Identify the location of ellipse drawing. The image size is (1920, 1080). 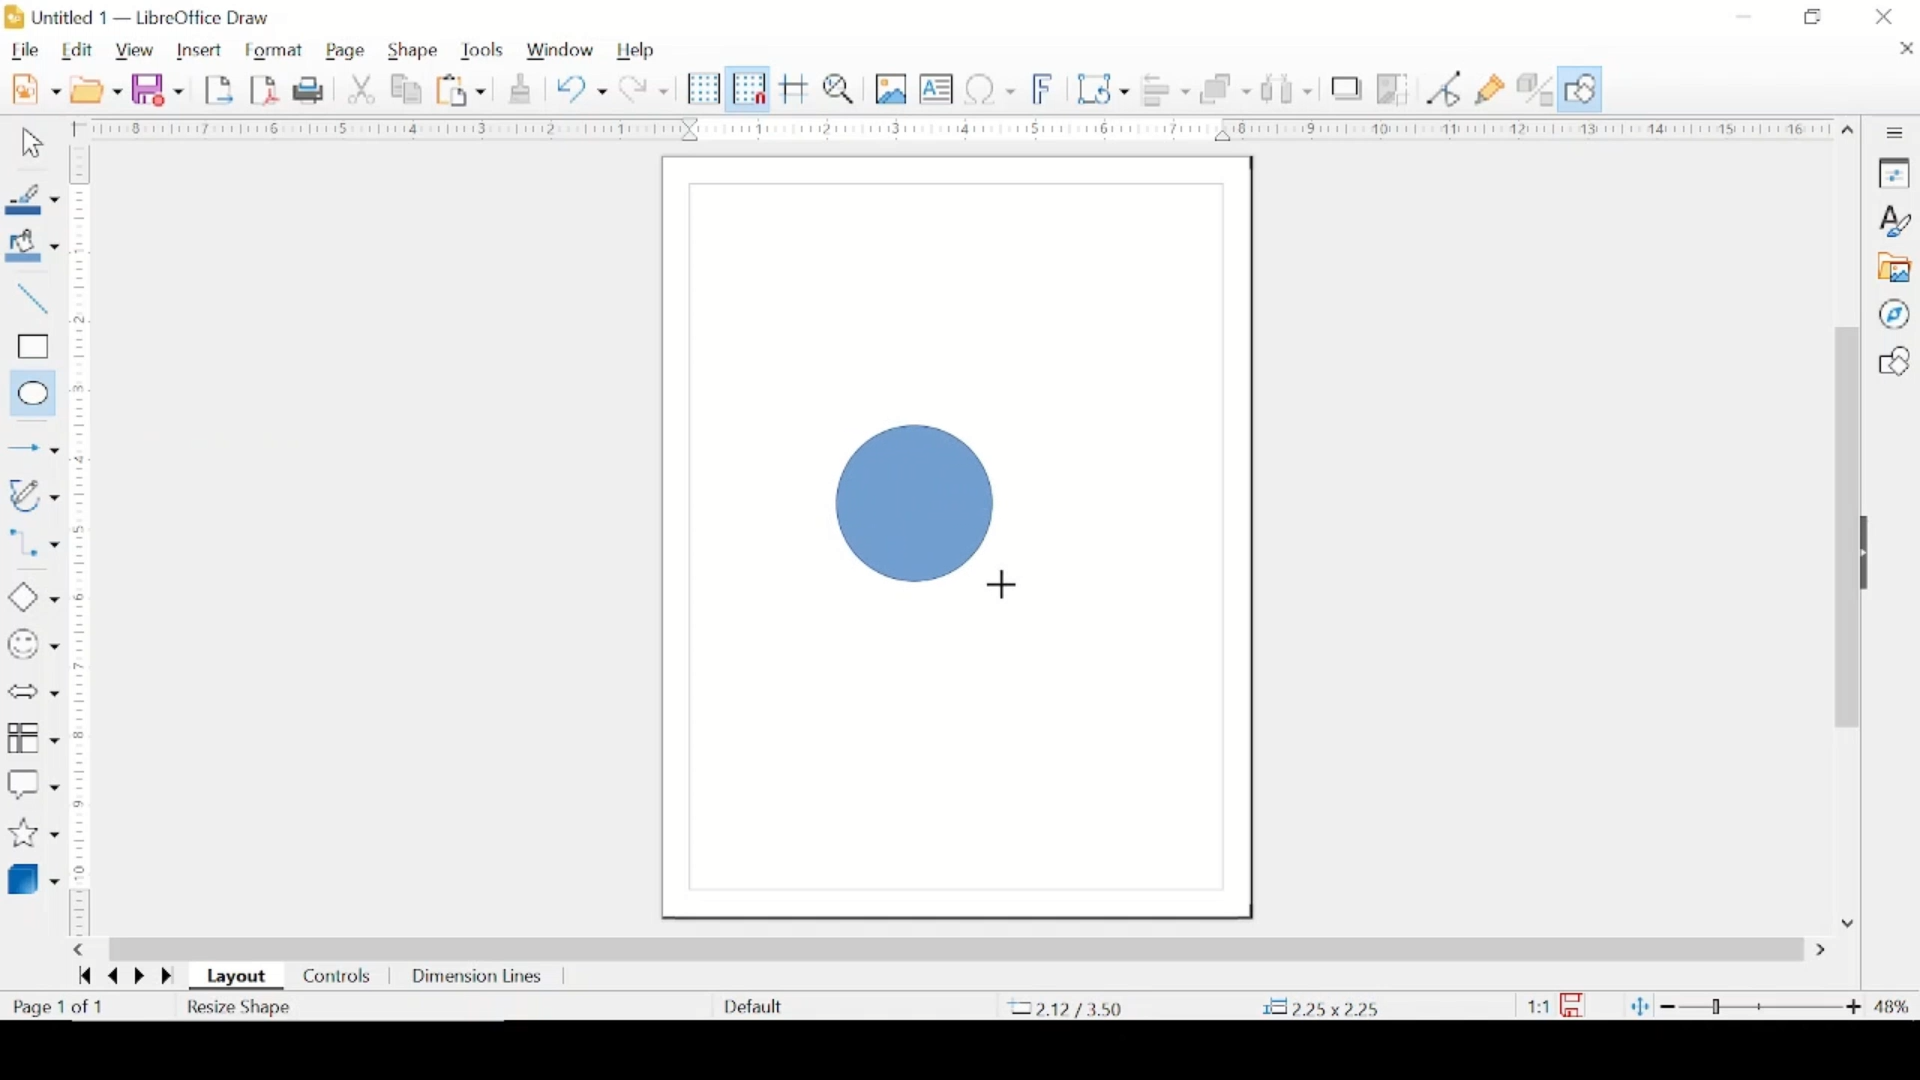
(902, 498).